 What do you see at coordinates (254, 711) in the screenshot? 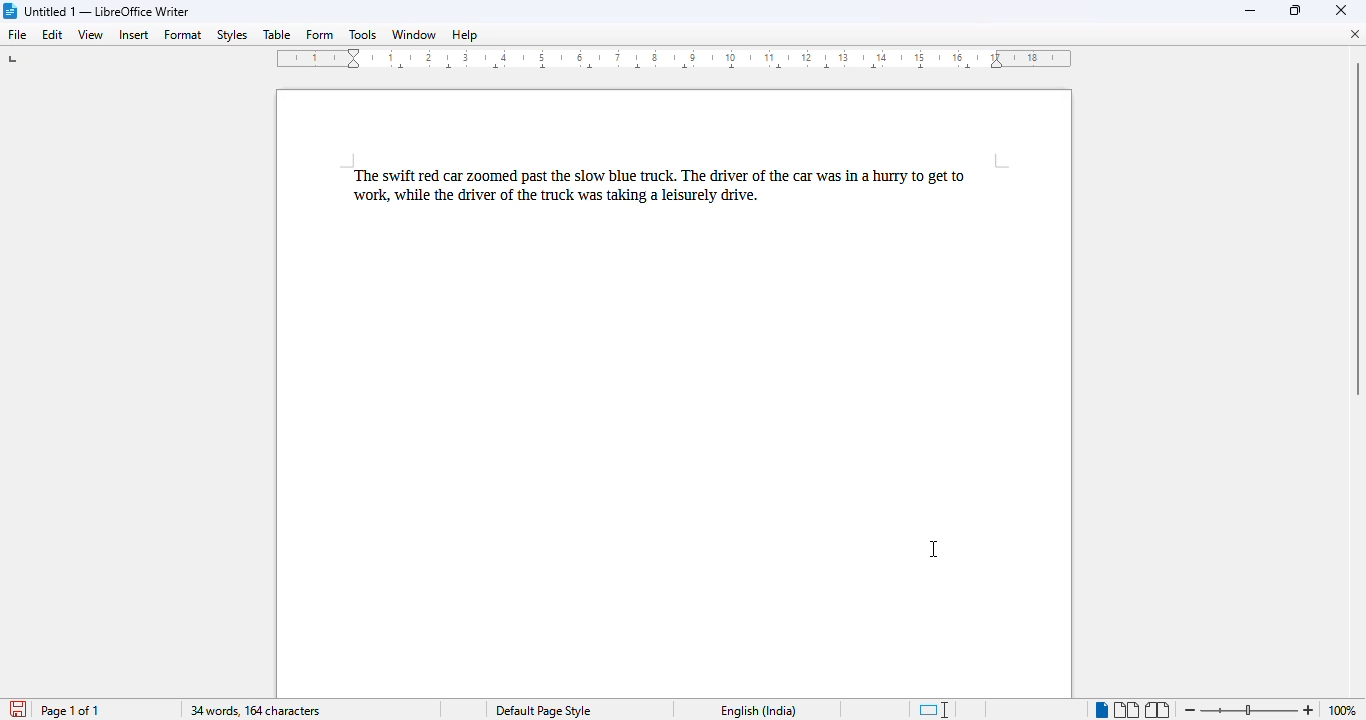
I see `34 words, 164 characters` at bounding box center [254, 711].